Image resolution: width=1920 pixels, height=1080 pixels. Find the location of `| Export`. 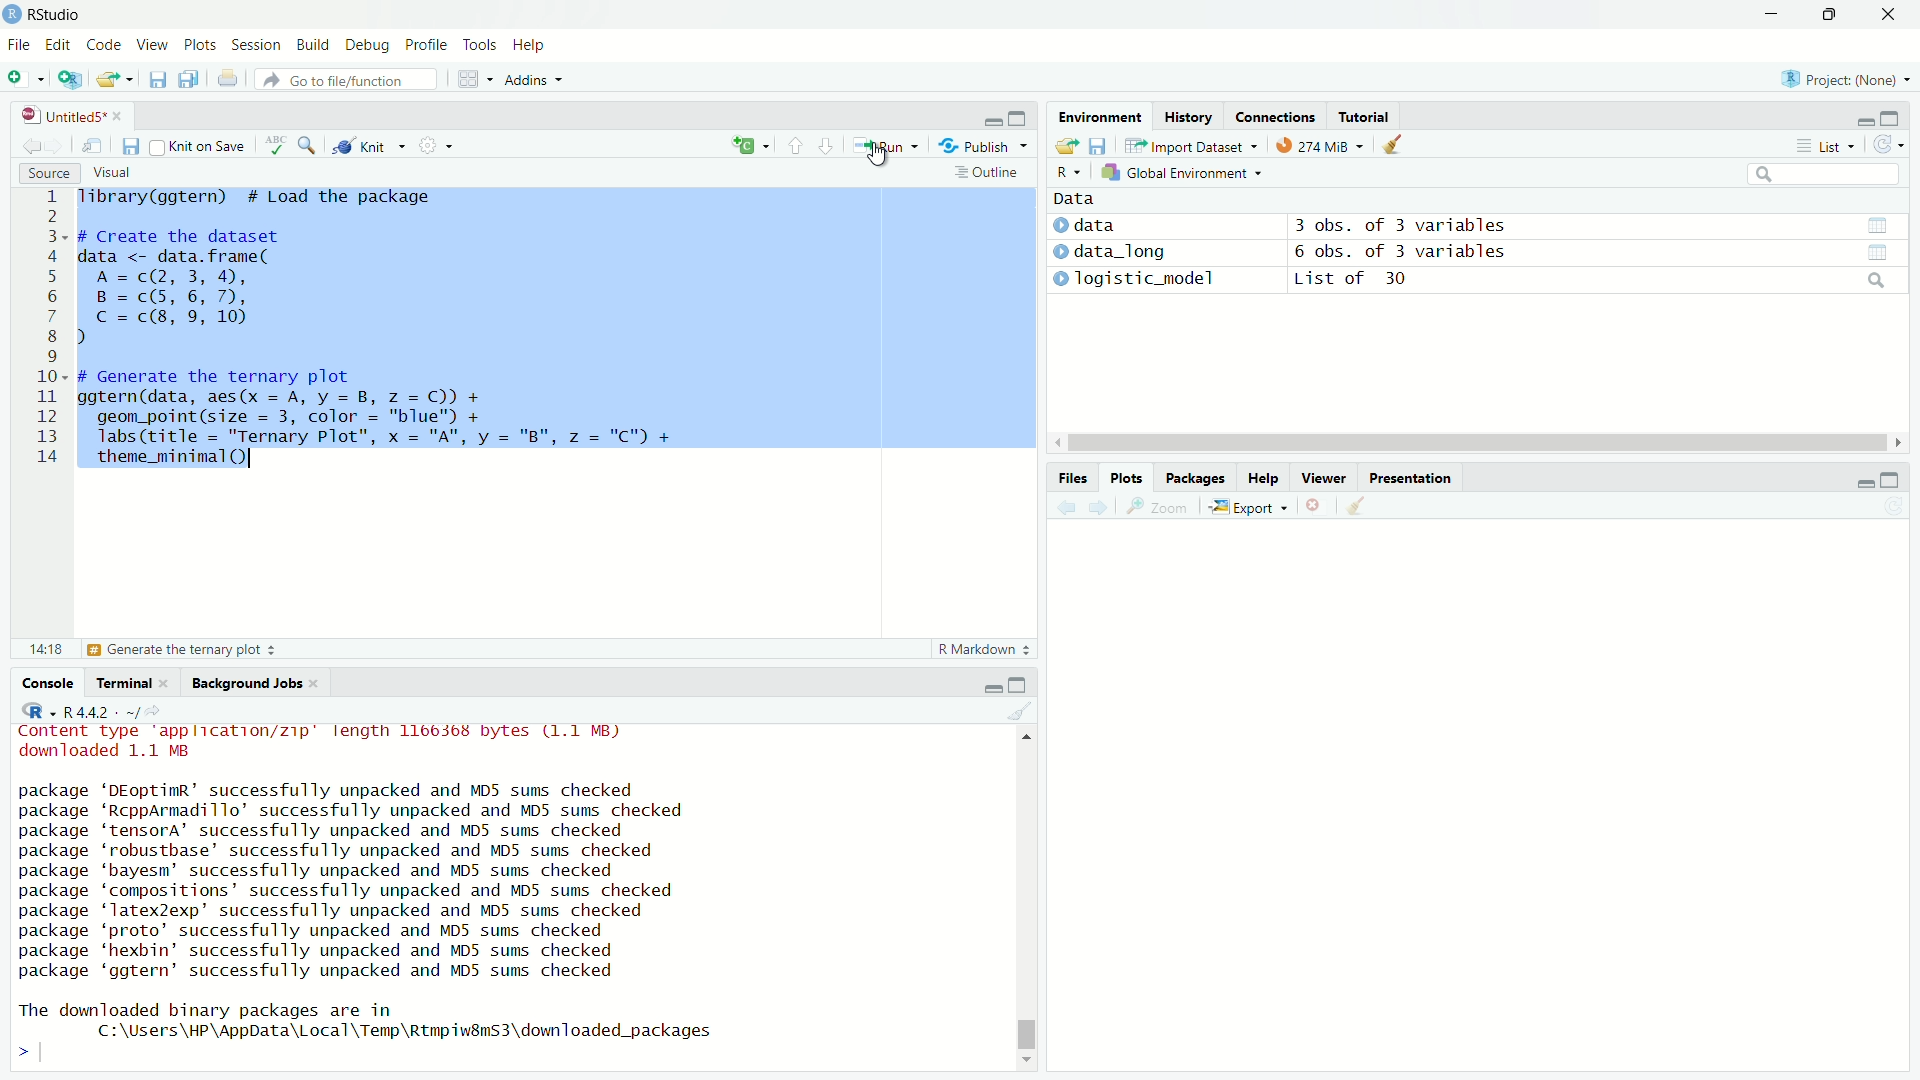

| Export is located at coordinates (1244, 508).